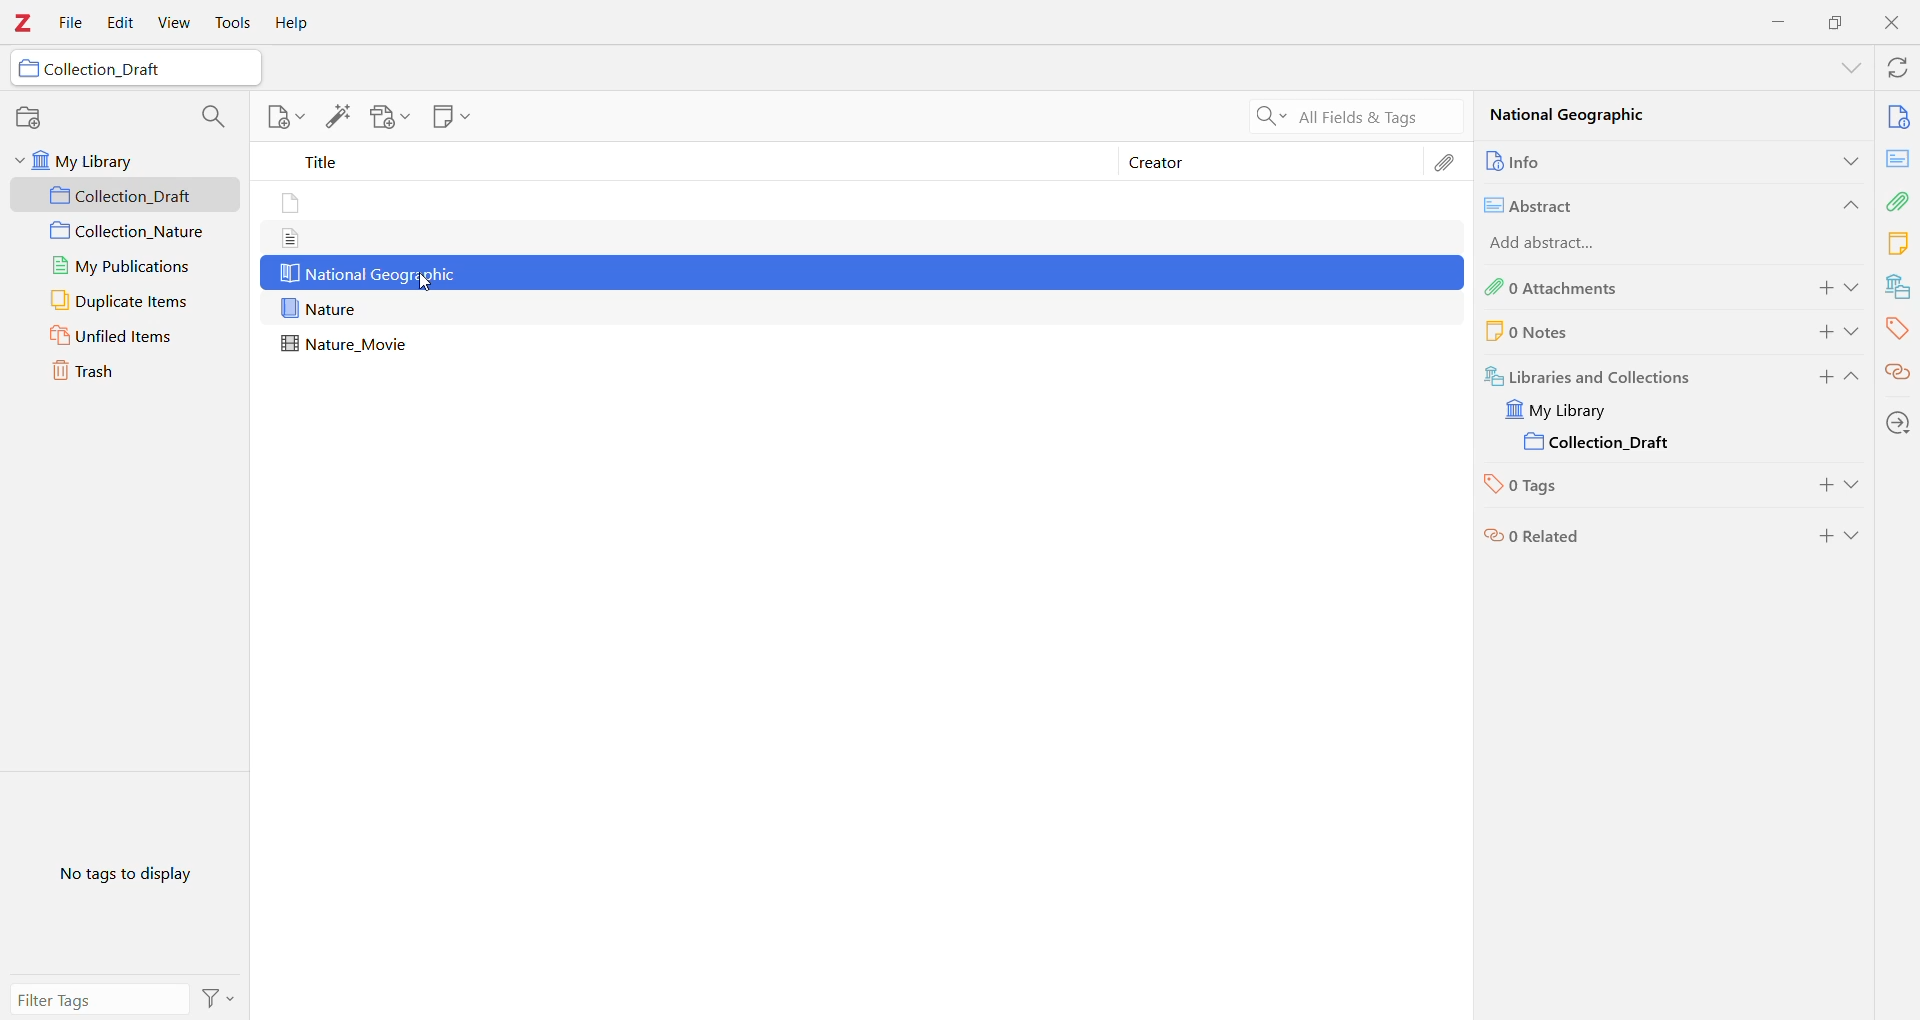  I want to click on New Collection, so click(29, 119).